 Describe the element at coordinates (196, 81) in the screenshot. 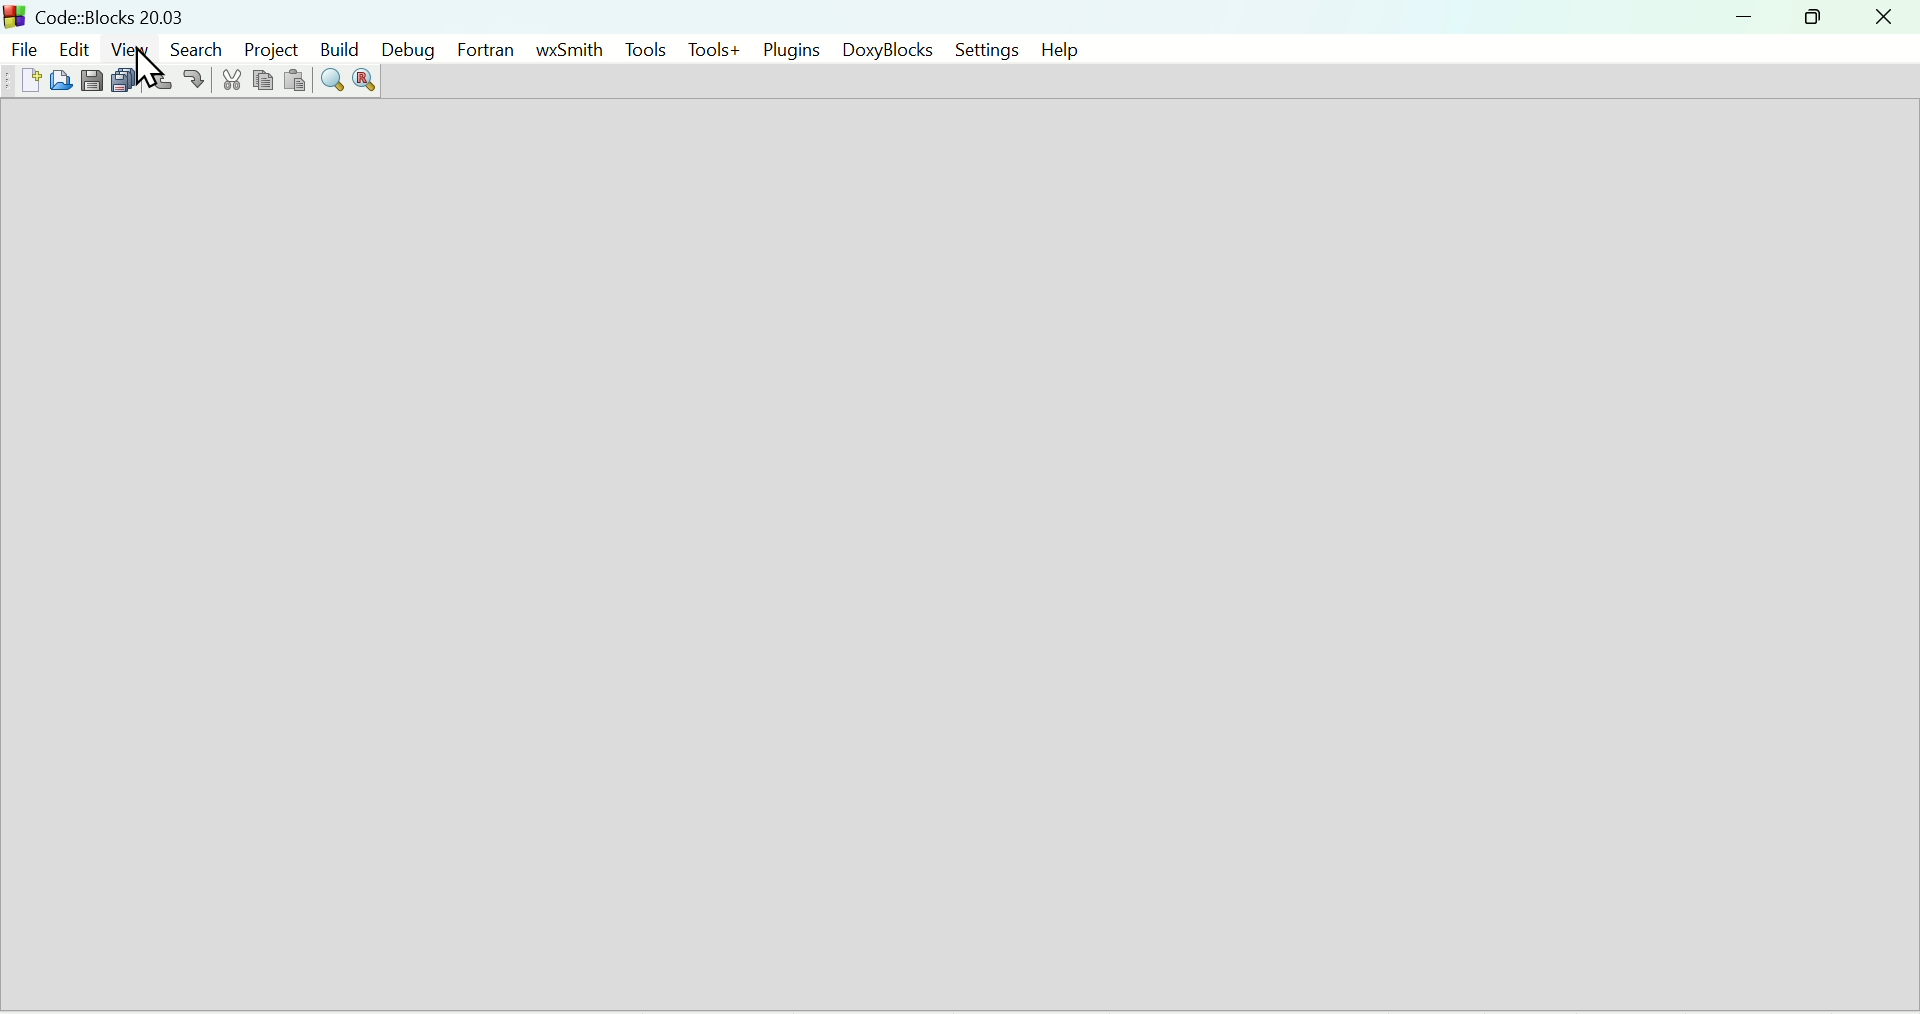

I see `redo` at that location.